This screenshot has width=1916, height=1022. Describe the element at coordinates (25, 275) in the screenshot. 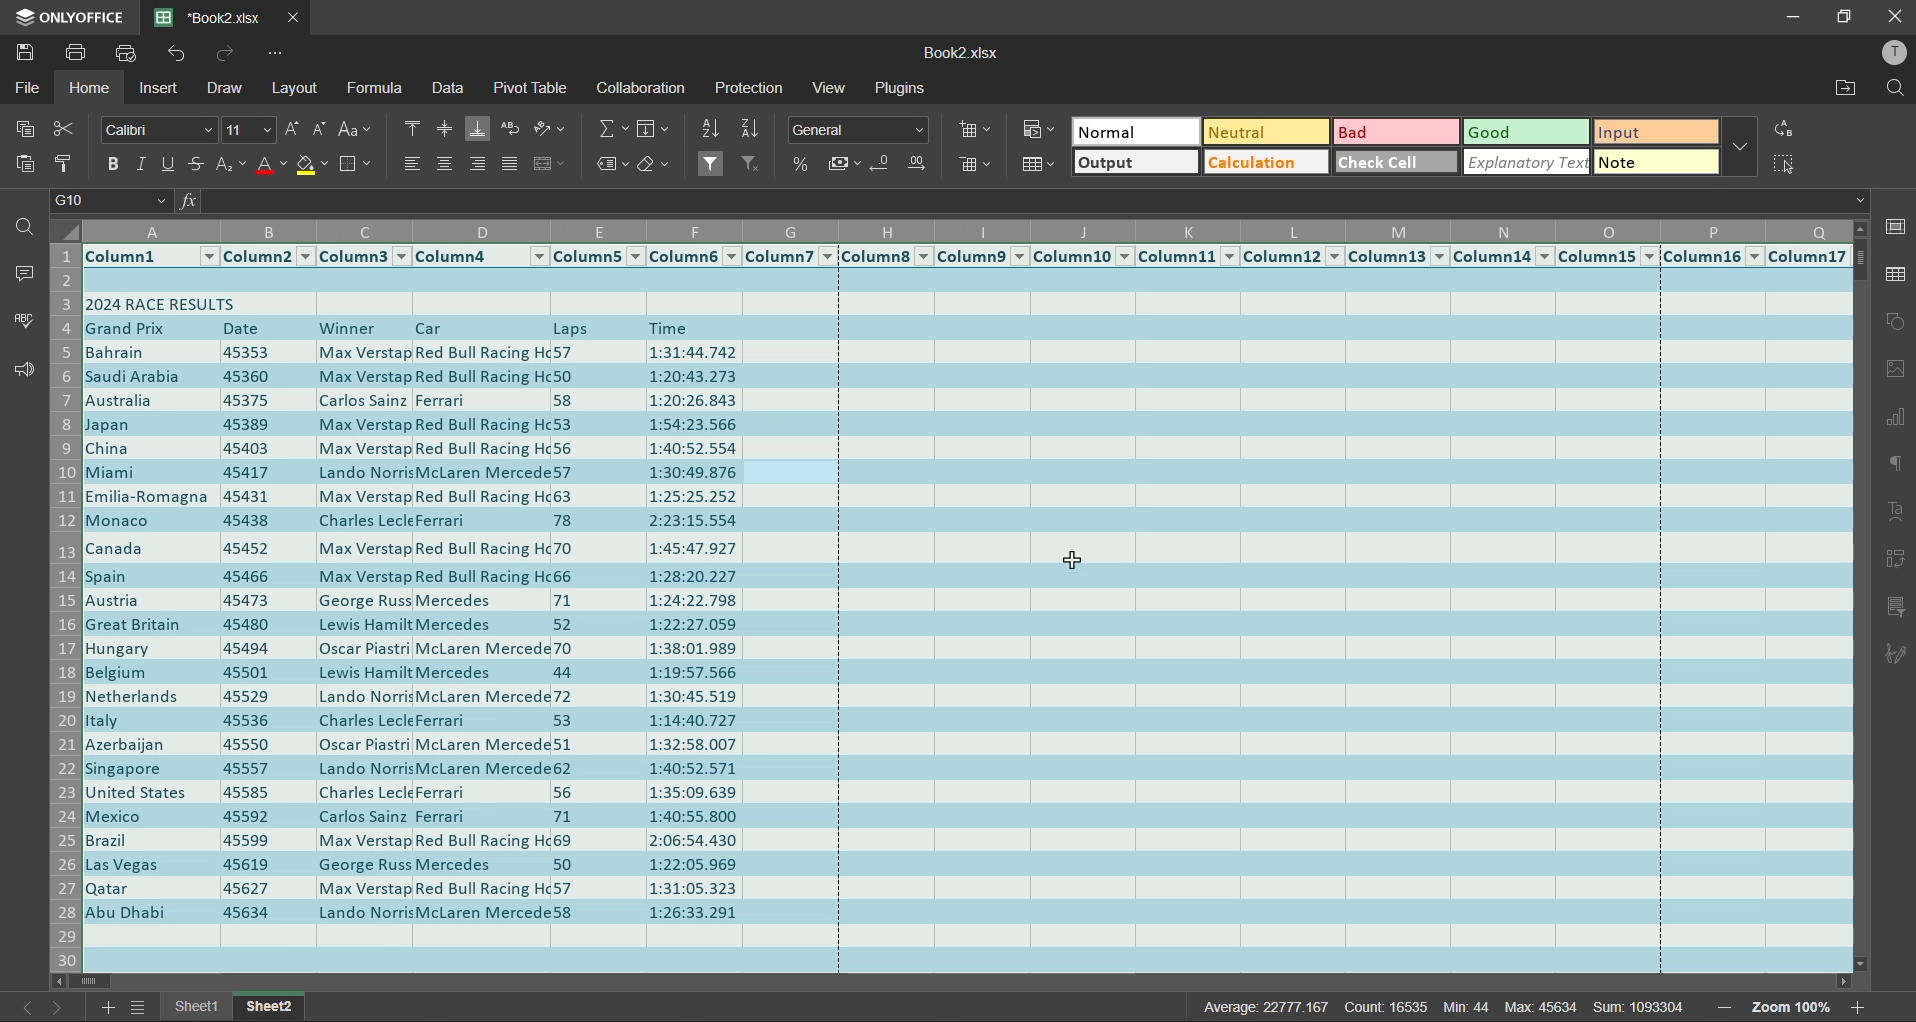

I see `comments` at that location.